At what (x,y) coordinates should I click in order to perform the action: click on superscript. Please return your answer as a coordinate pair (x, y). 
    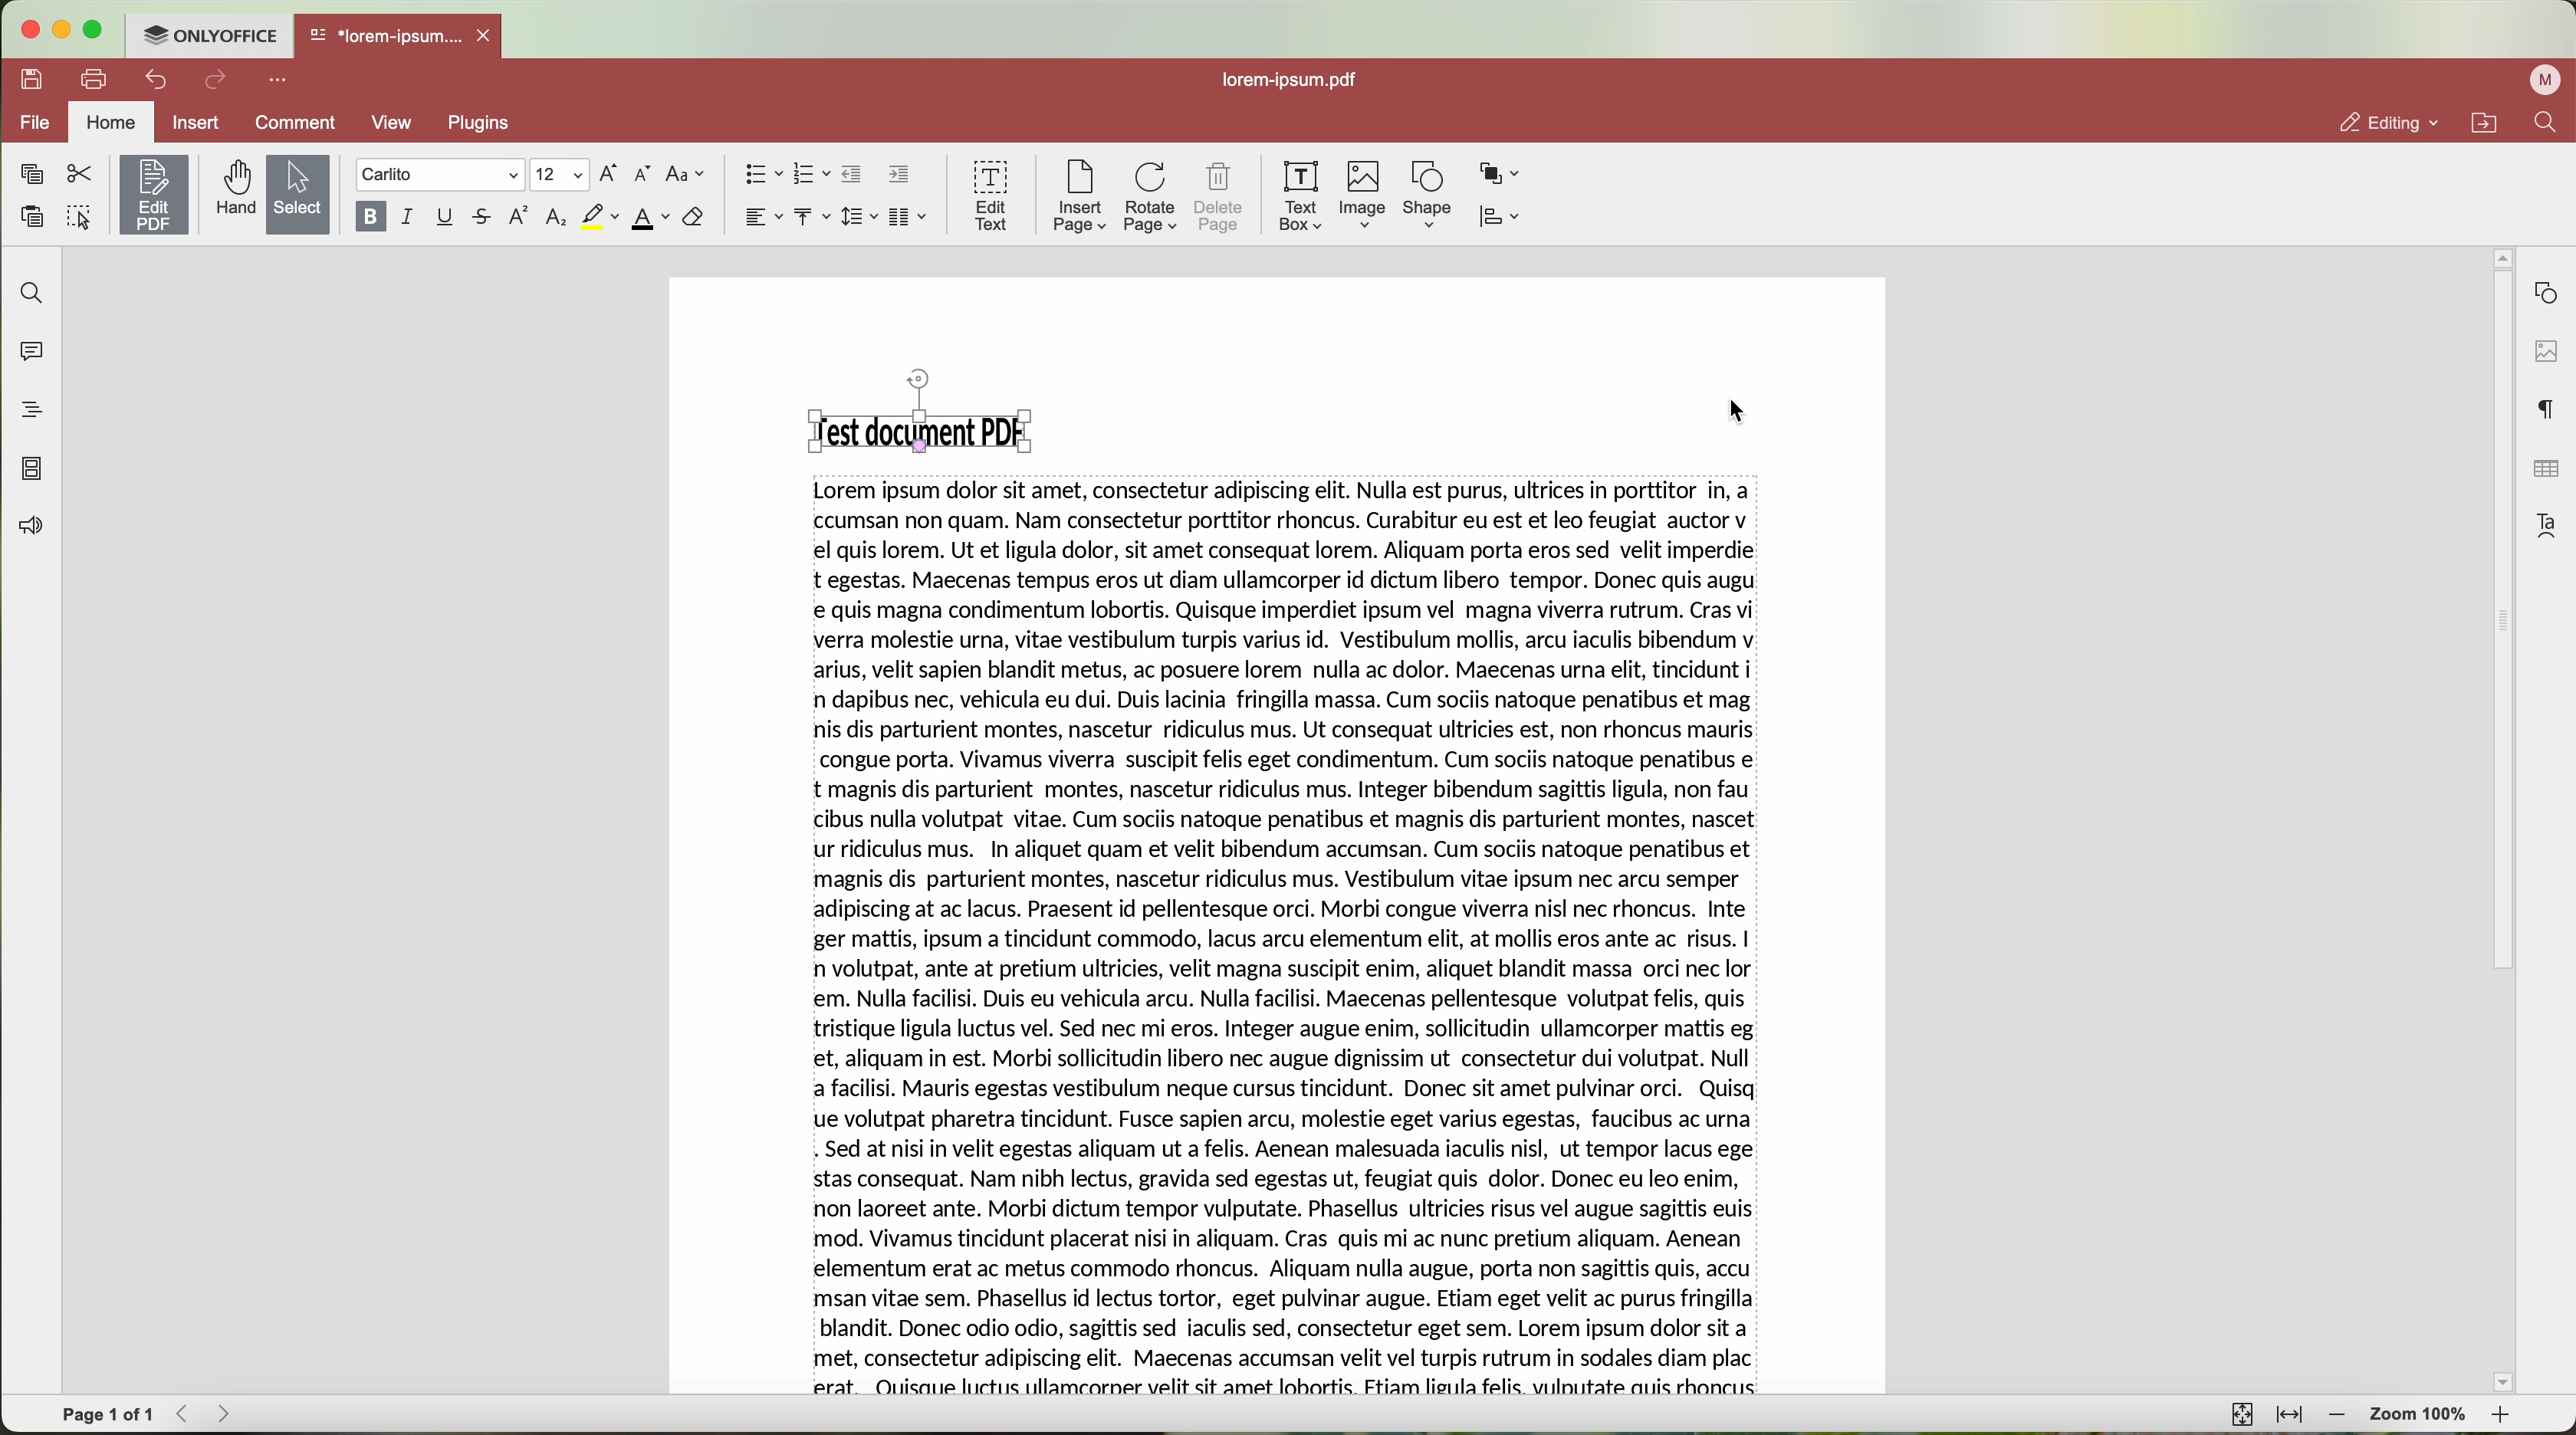
    Looking at the image, I should click on (521, 218).